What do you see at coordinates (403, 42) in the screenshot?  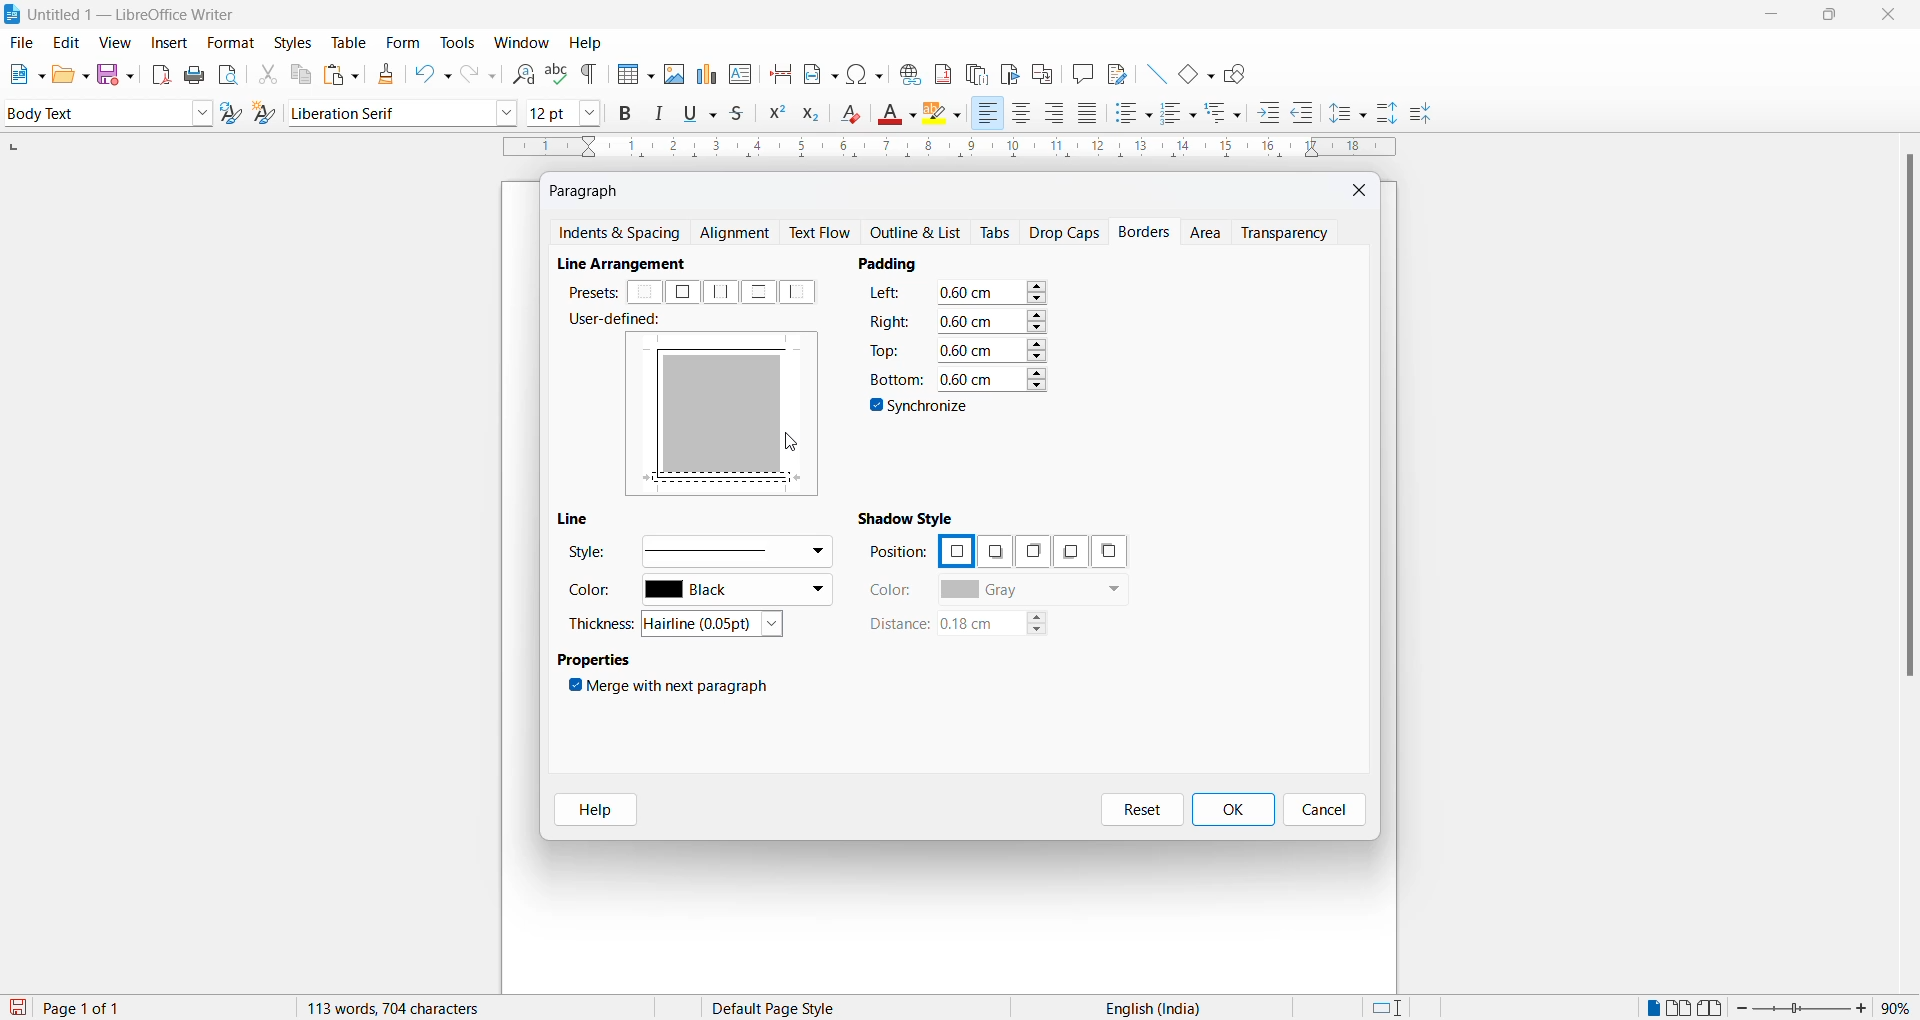 I see `form` at bounding box center [403, 42].